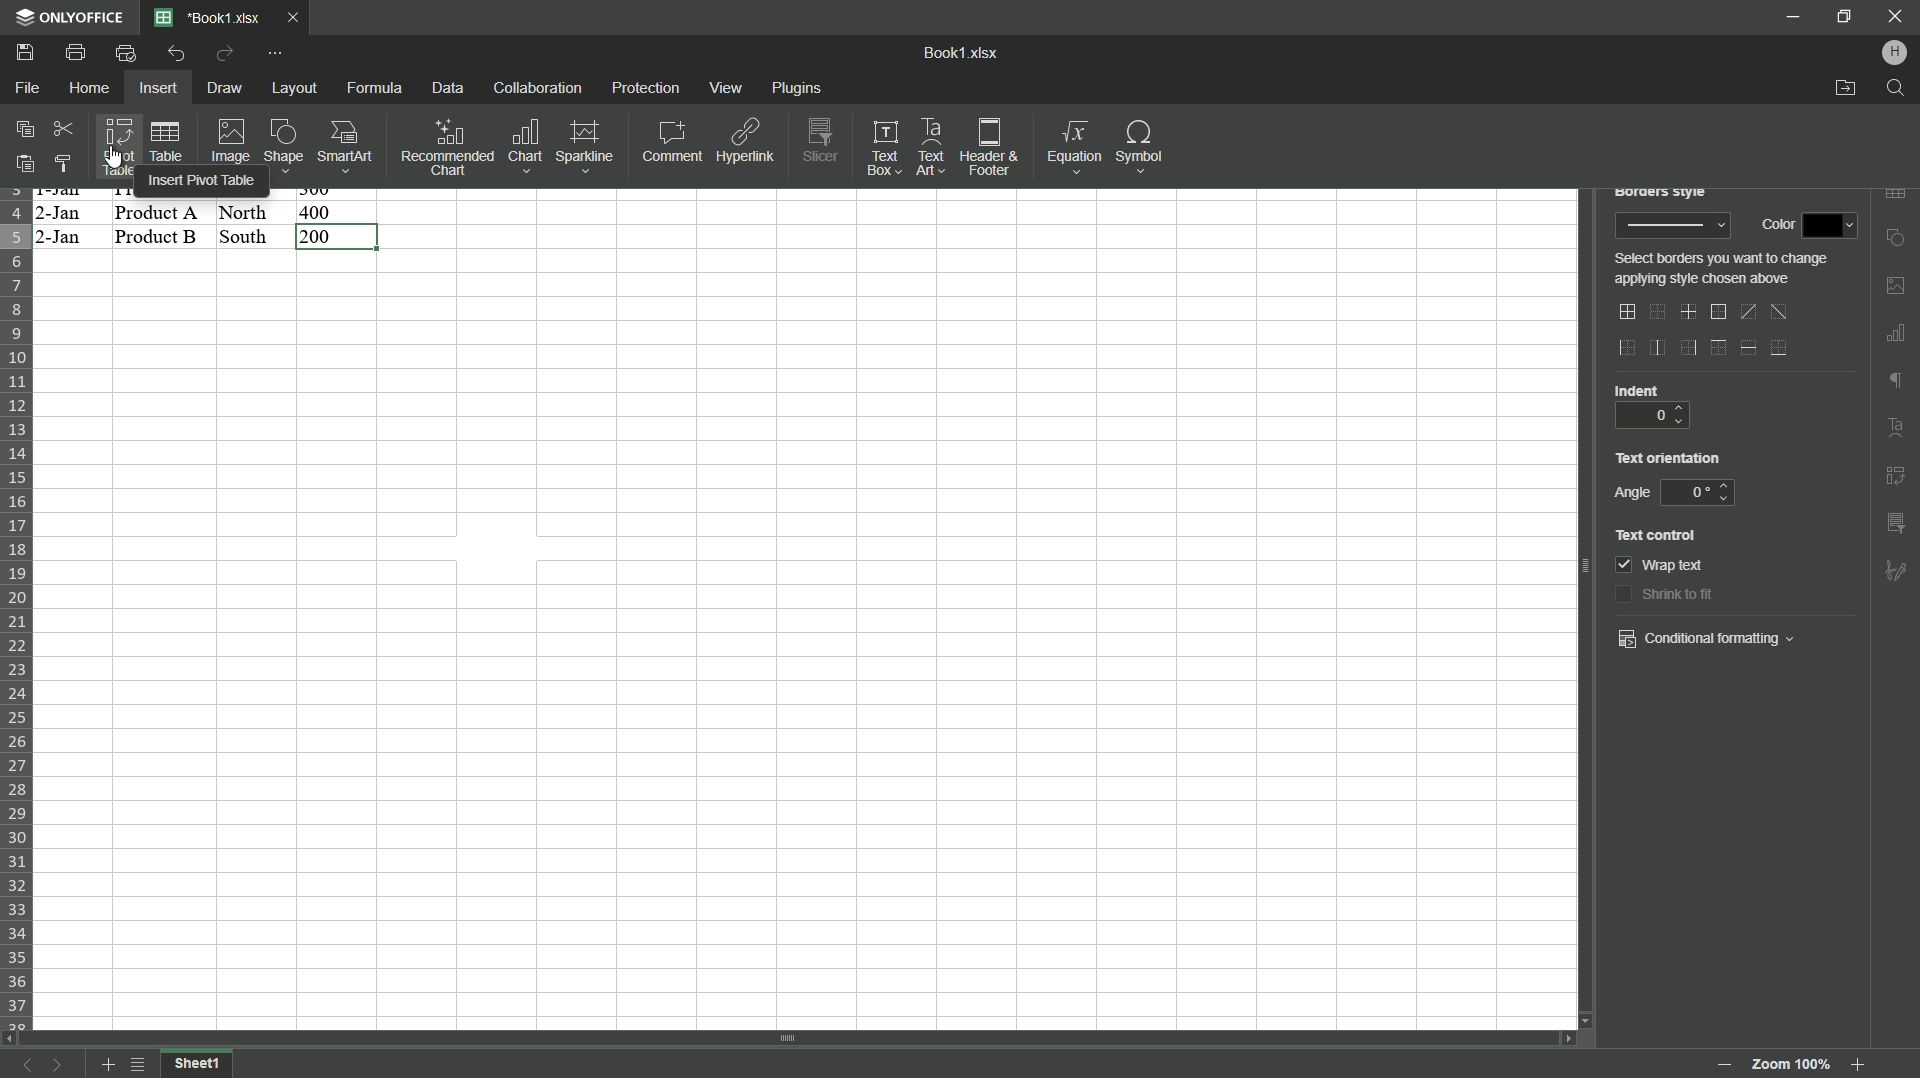 The width and height of the screenshot is (1920, 1080). What do you see at coordinates (1747, 349) in the screenshot?
I see `horizontal inner line` at bounding box center [1747, 349].